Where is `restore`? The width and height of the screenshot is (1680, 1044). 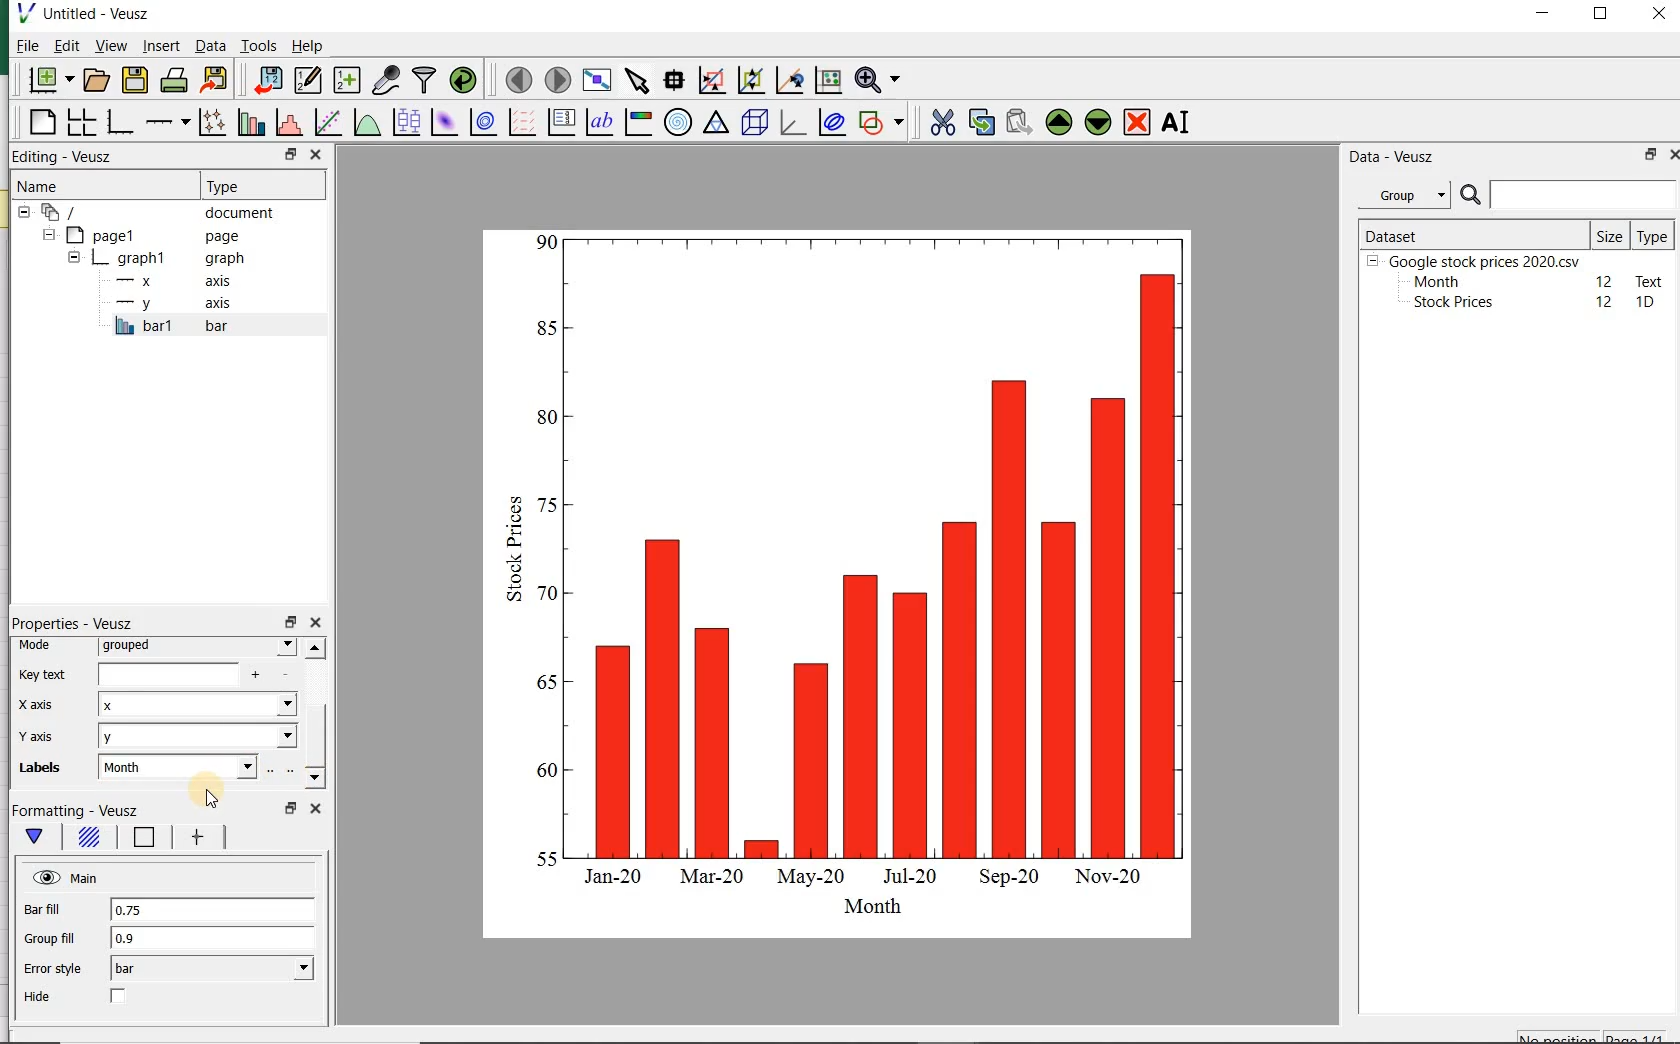 restore is located at coordinates (289, 808).